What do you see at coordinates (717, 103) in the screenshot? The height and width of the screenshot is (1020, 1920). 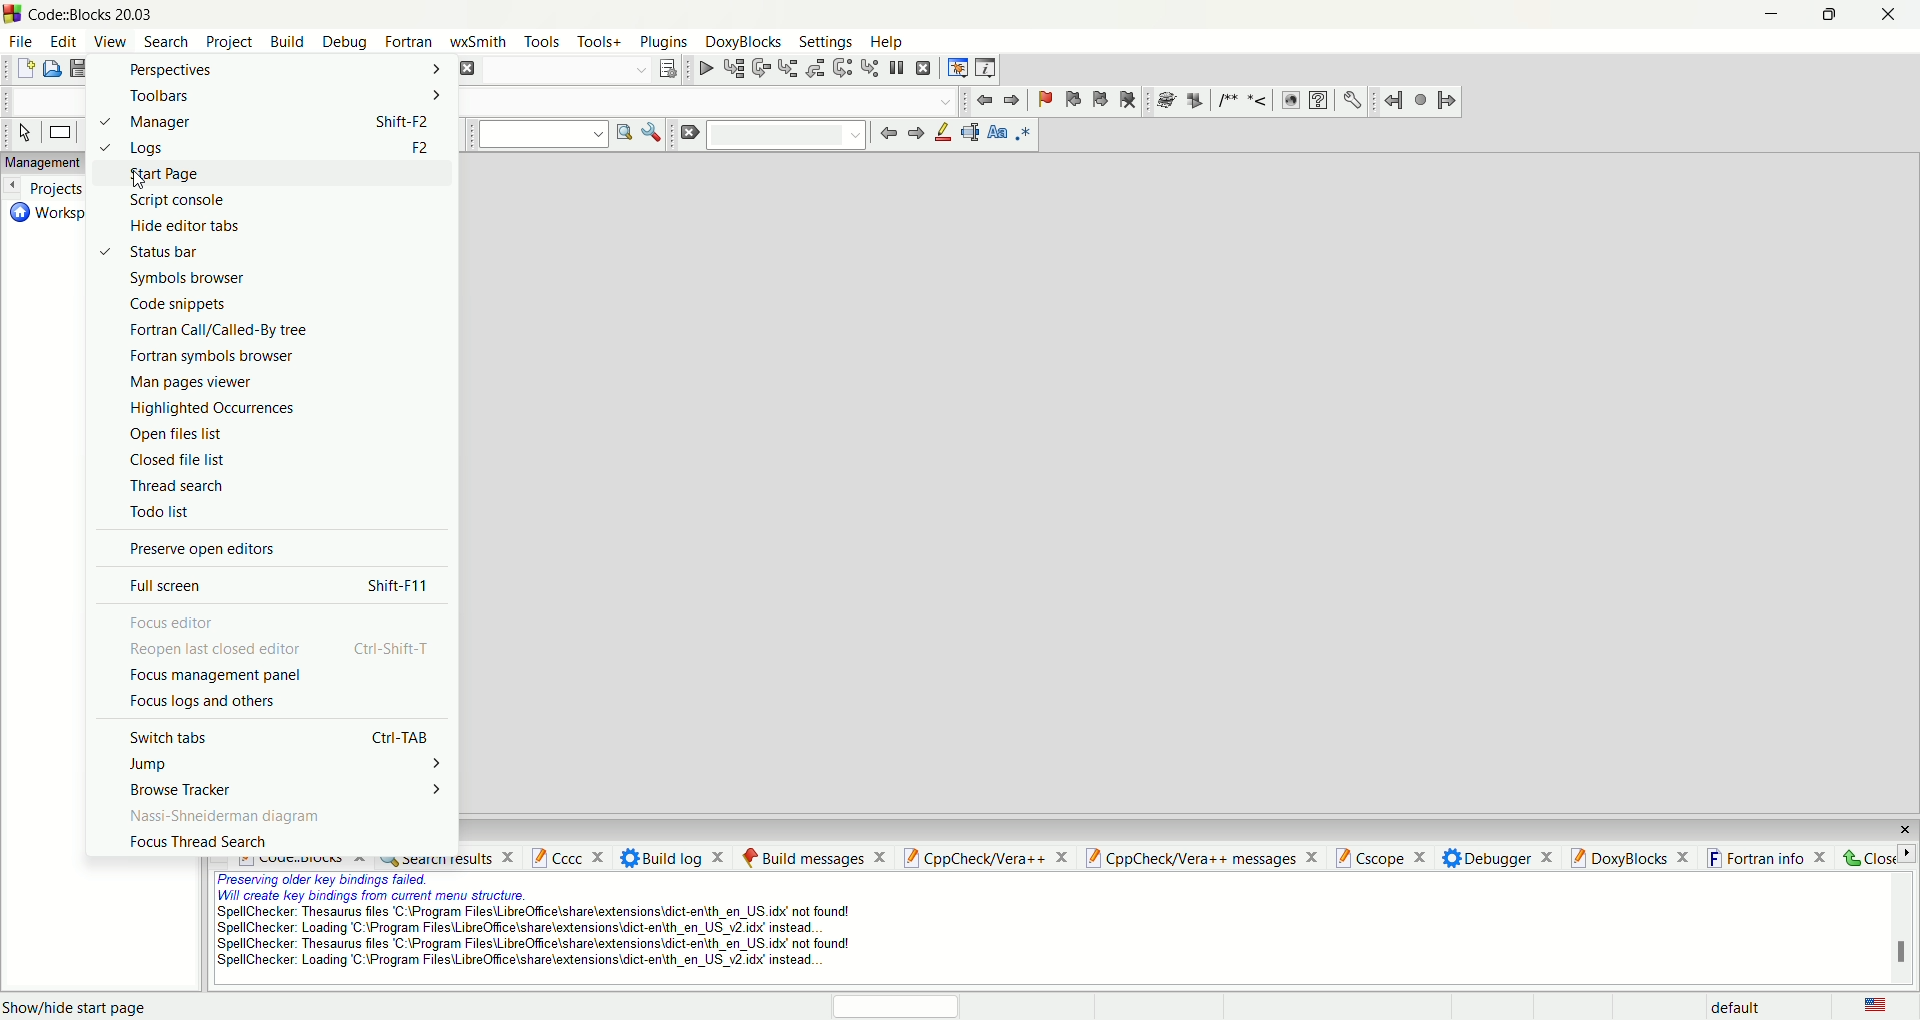 I see `Code completion compiler` at bounding box center [717, 103].